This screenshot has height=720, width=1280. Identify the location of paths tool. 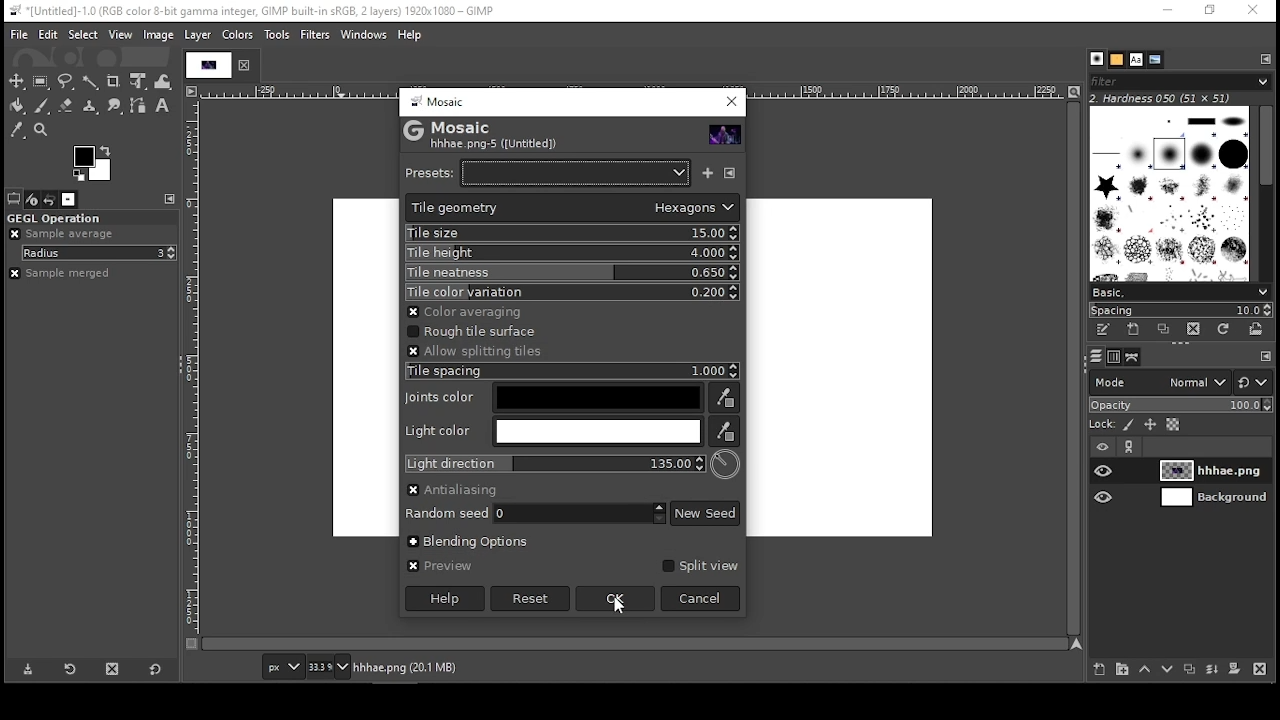
(139, 108).